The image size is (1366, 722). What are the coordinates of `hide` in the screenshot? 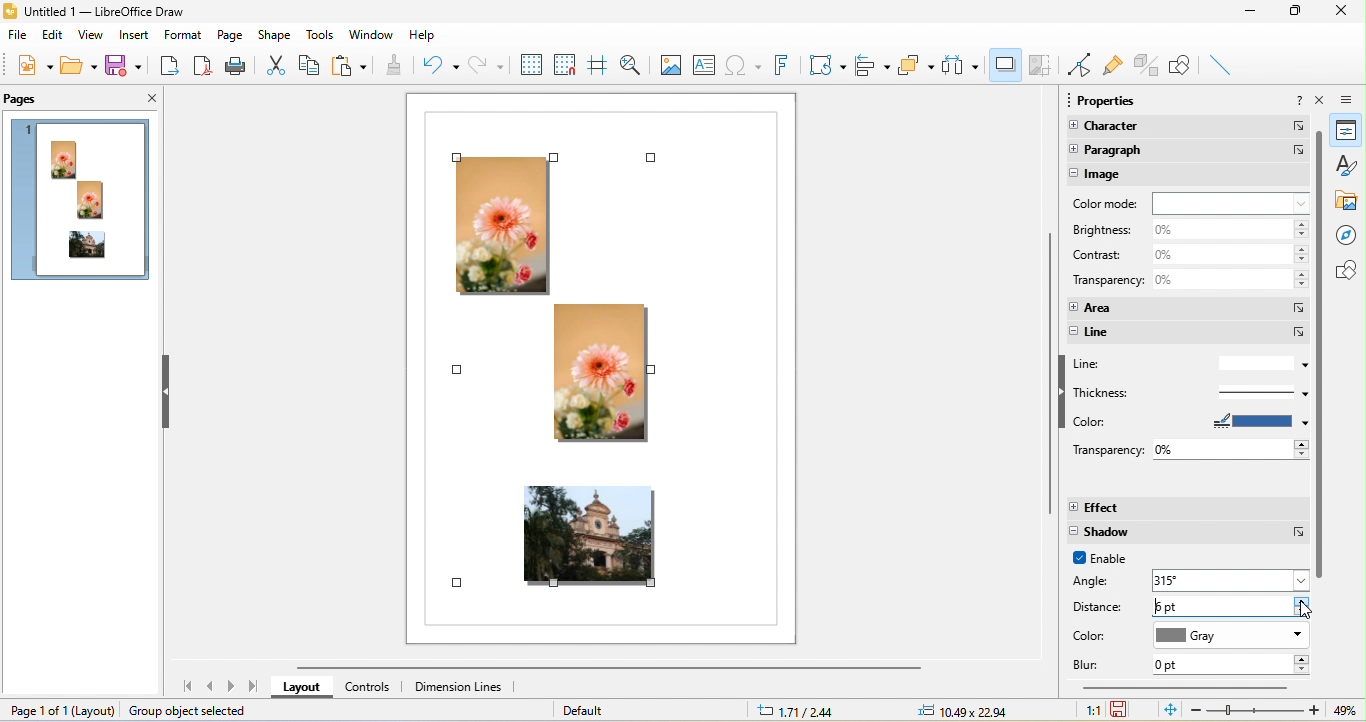 It's located at (169, 391).